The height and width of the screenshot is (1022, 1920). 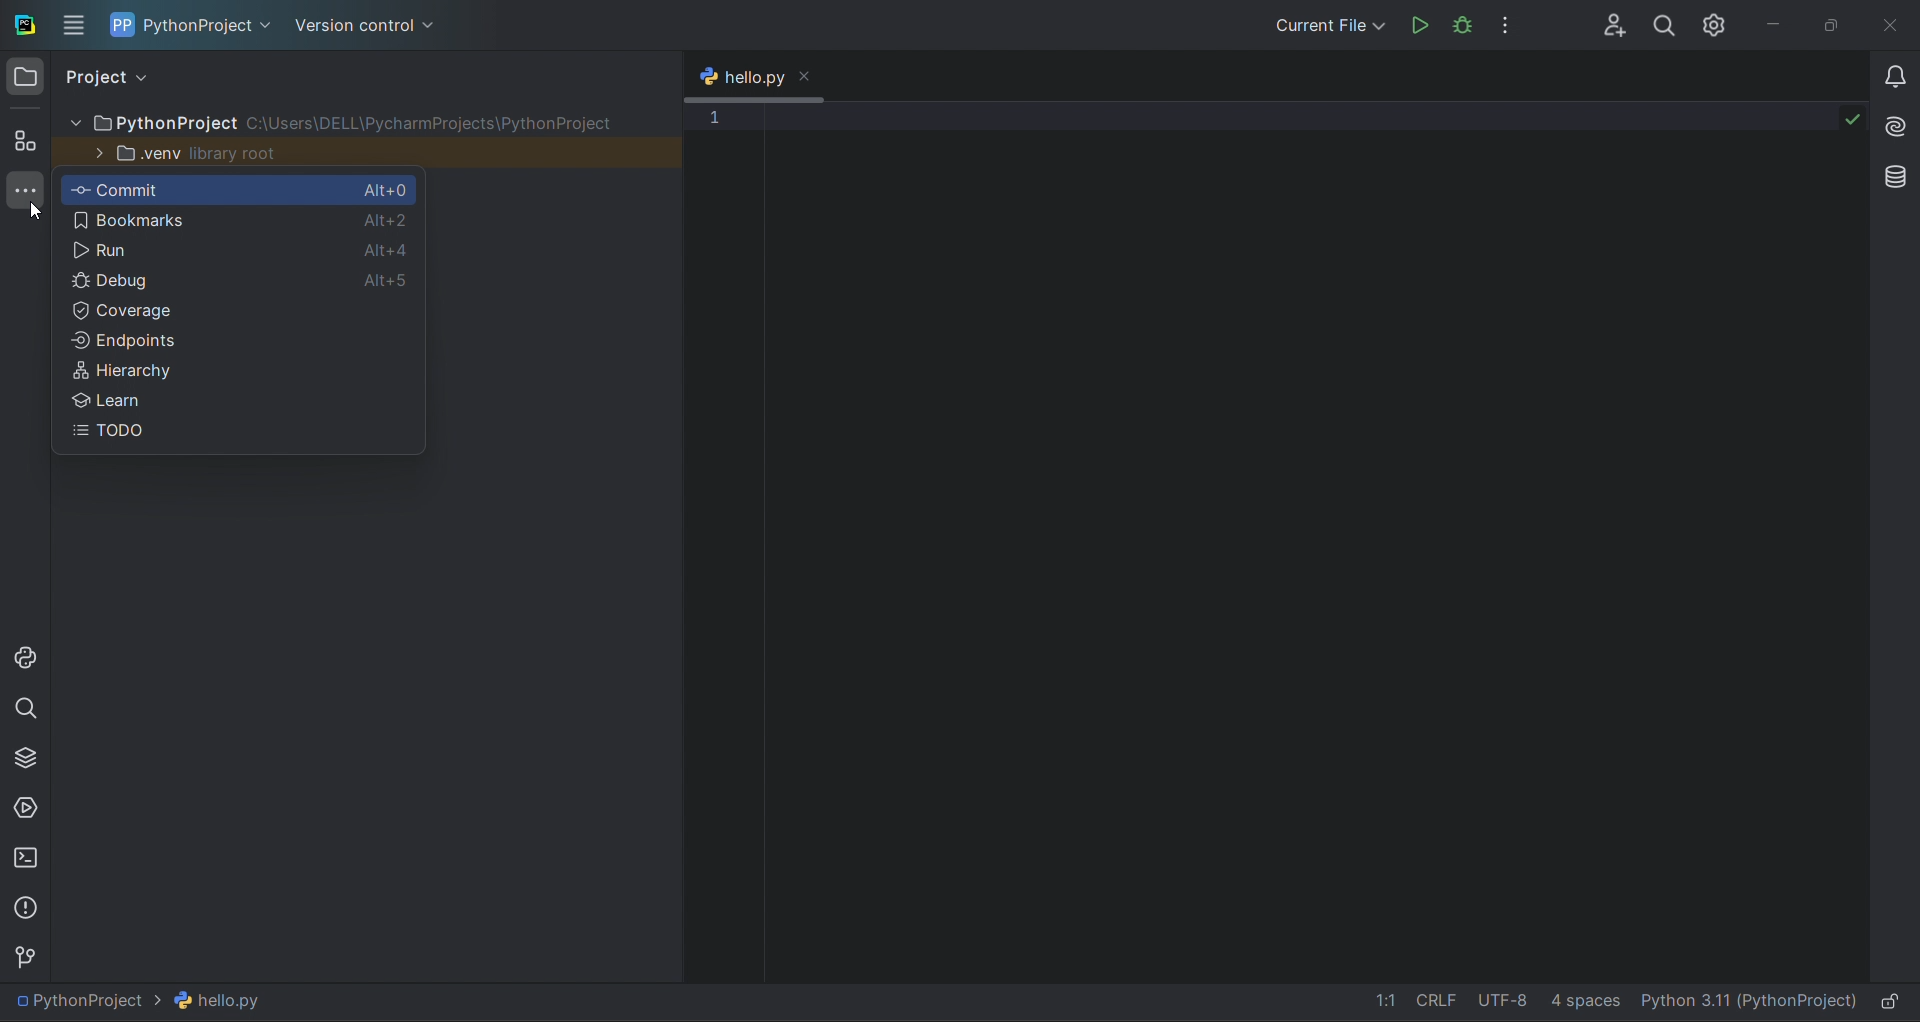 What do you see at coordinates (1834, 25) in the screenshot?
I see `maximize` at bounding box center [1834, 25].